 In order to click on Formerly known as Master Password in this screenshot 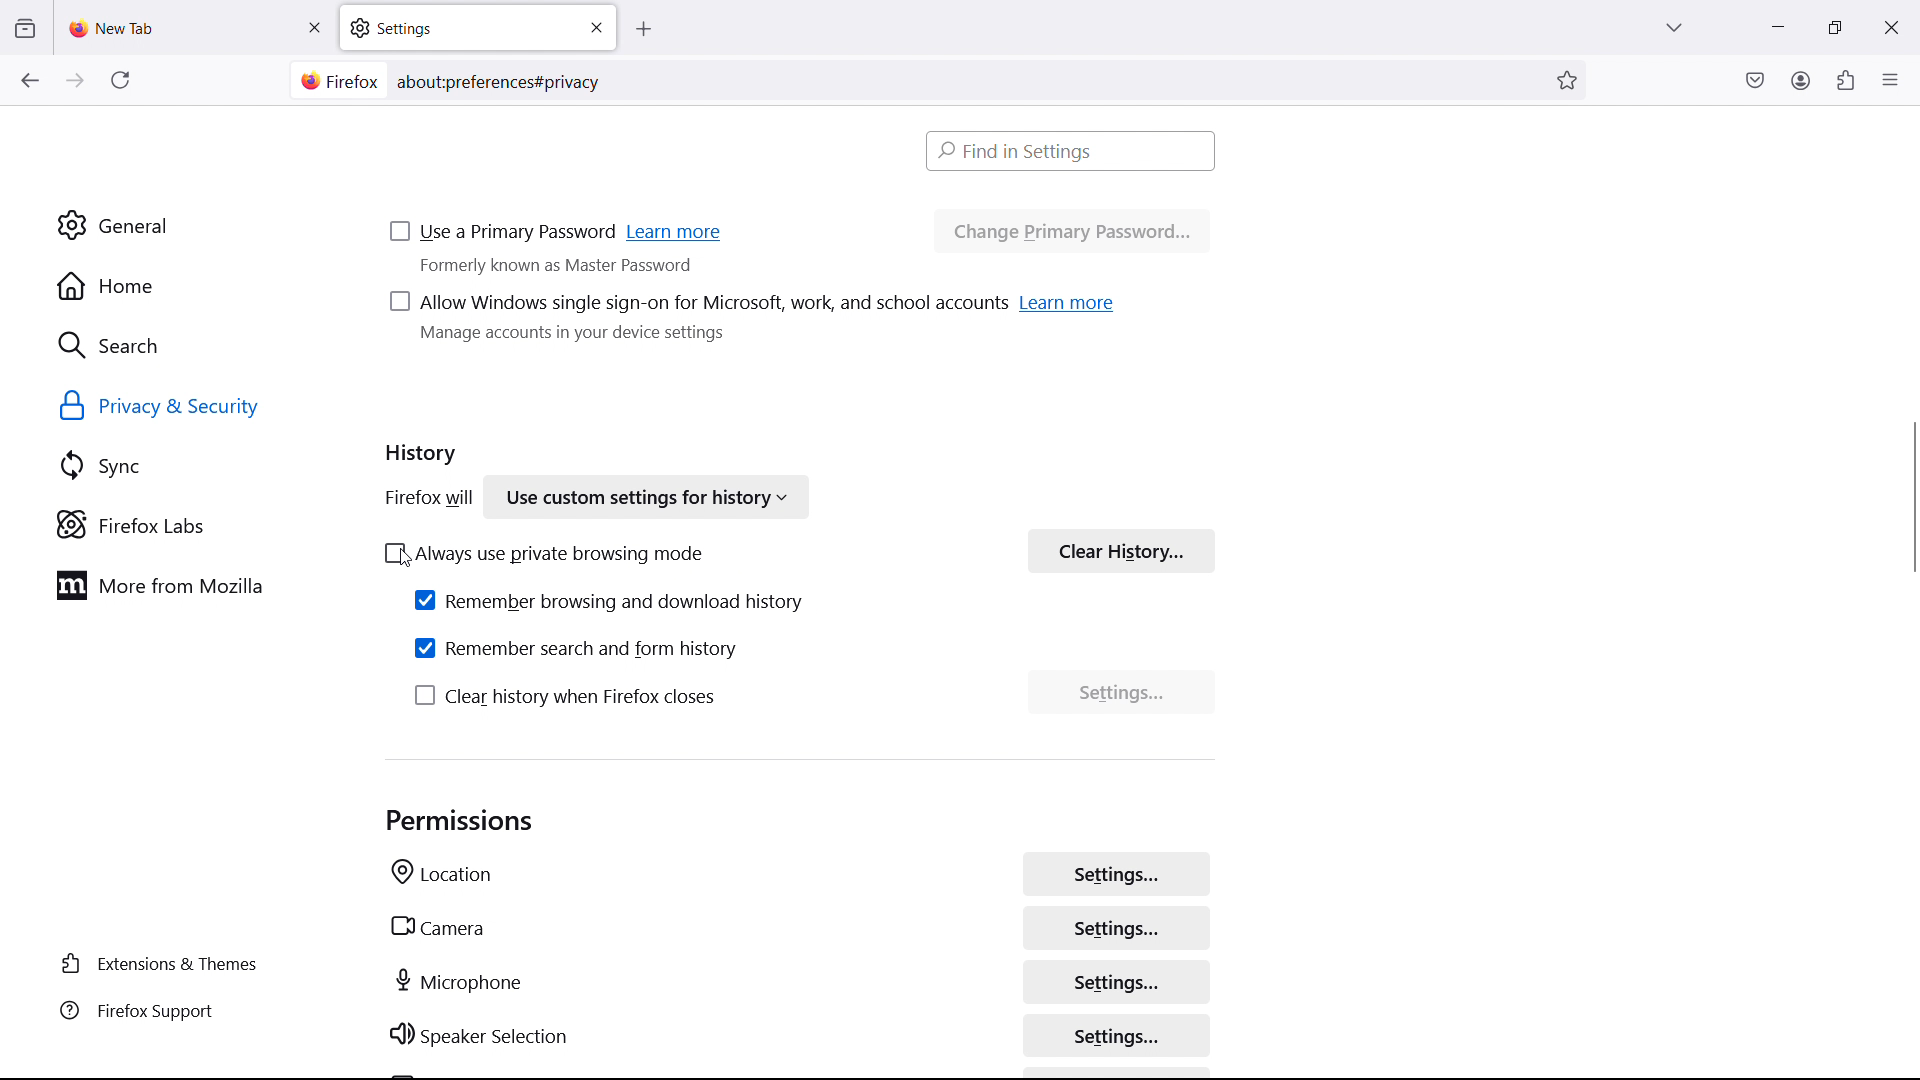, I will do `click(585, 272)`.